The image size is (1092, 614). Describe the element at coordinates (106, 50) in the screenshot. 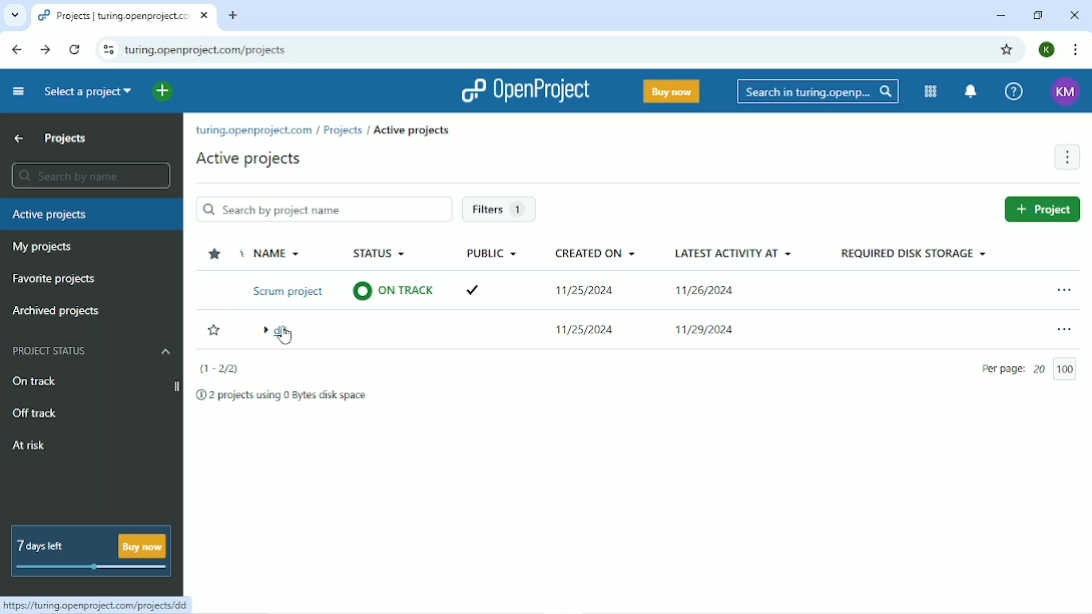

I see `View site information` at that location.